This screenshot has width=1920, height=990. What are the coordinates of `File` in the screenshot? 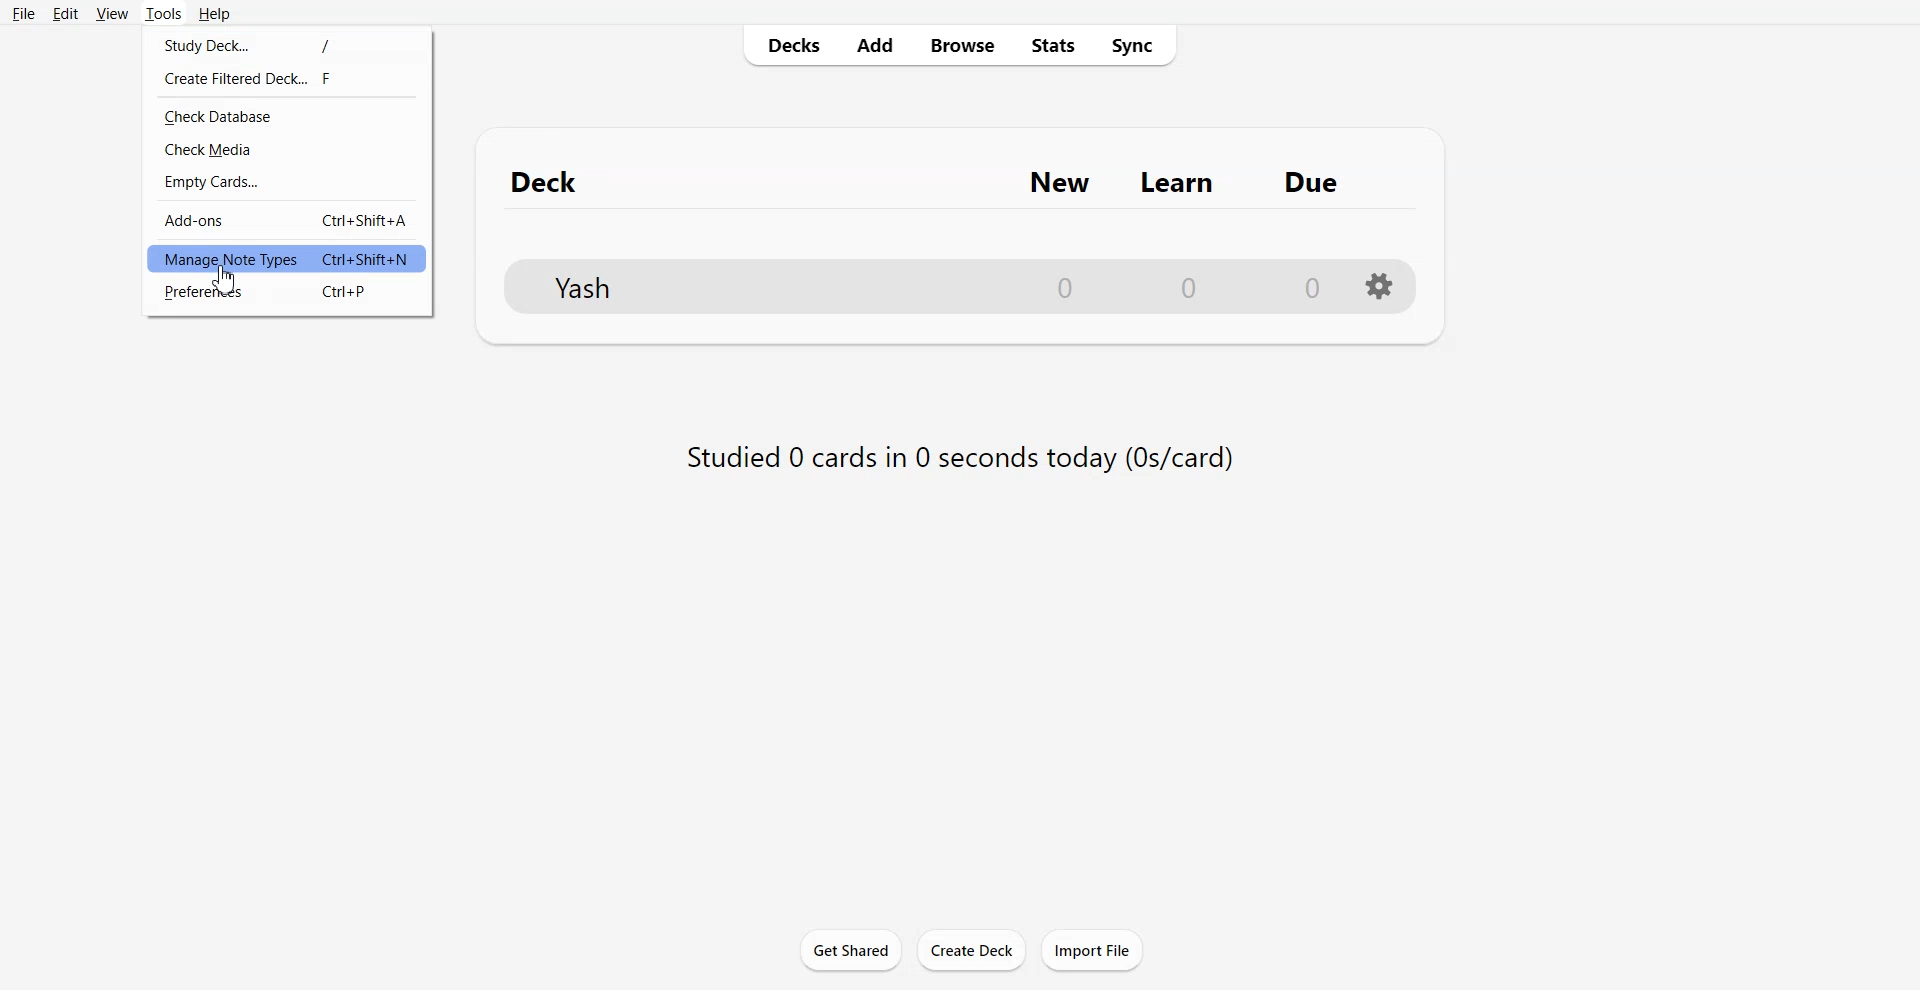 It's located at (23, 13).